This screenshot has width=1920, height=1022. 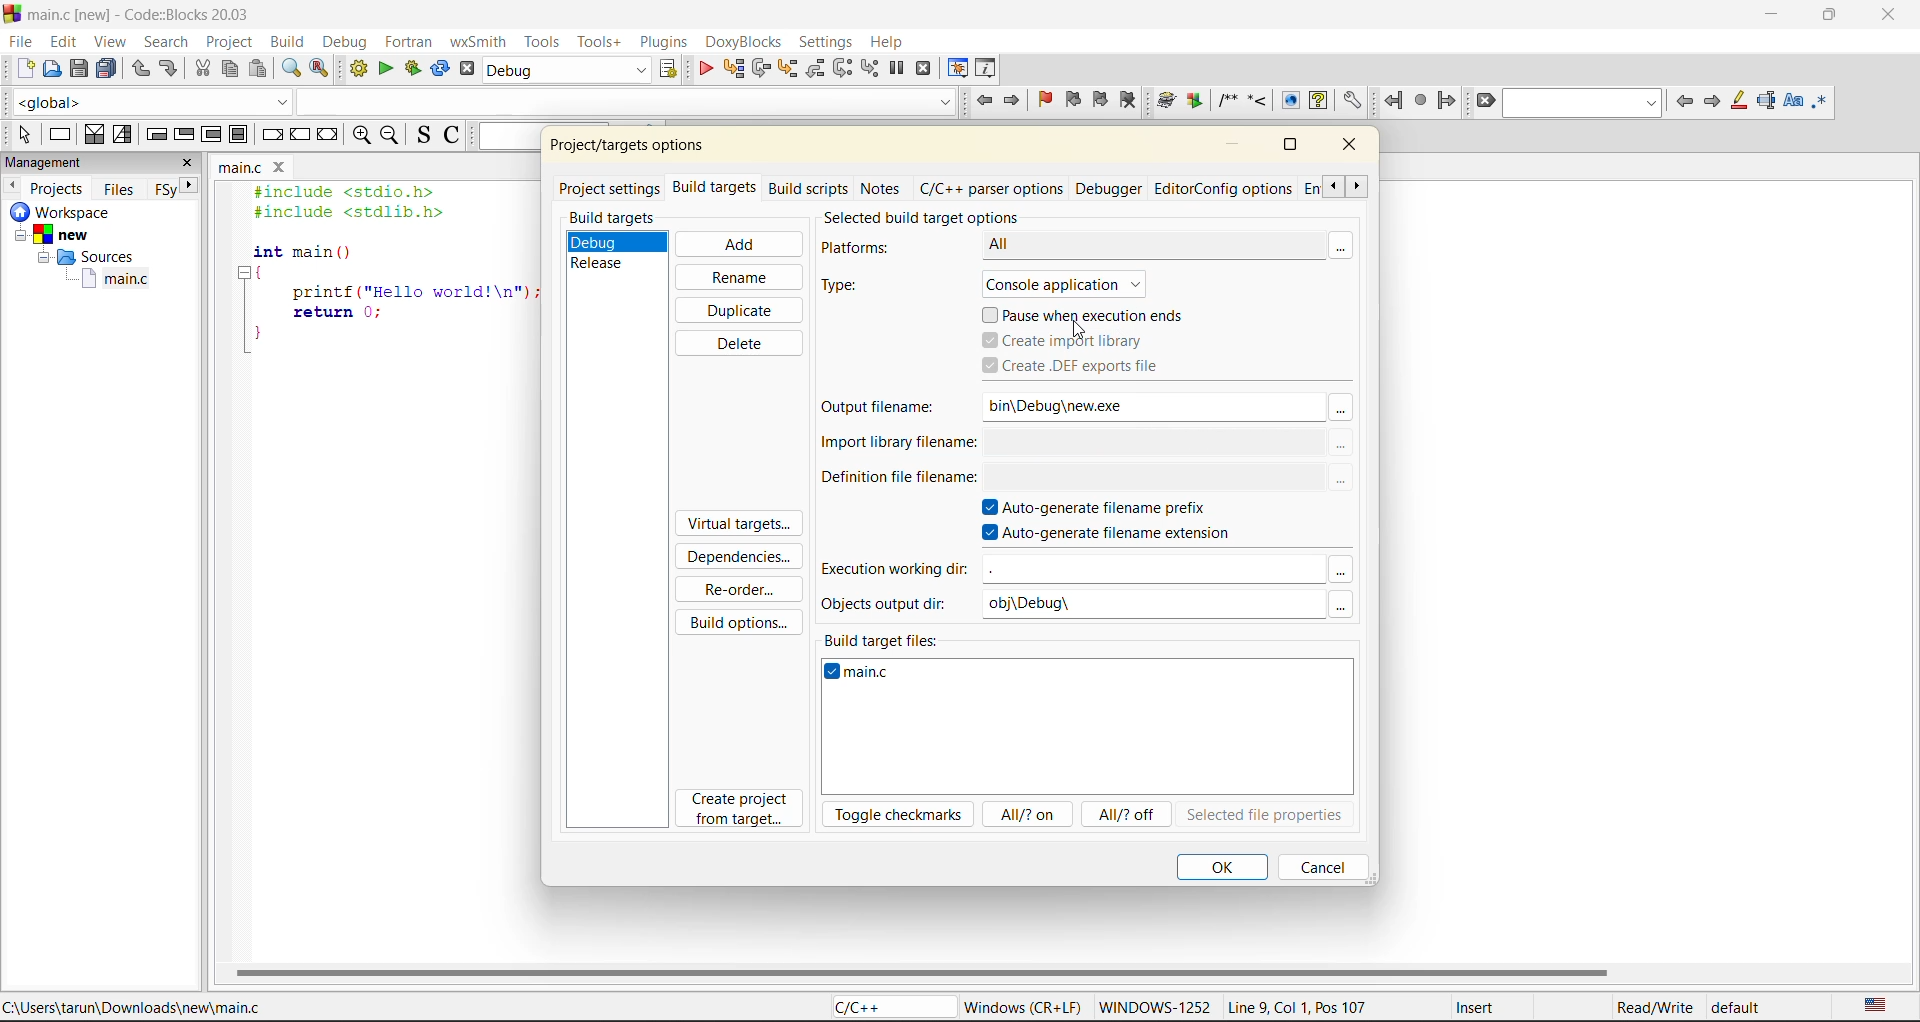 What do you see at coordinates (742, 810) in the screenshot?
I see `create project from target` at bounding box center [742, 810].